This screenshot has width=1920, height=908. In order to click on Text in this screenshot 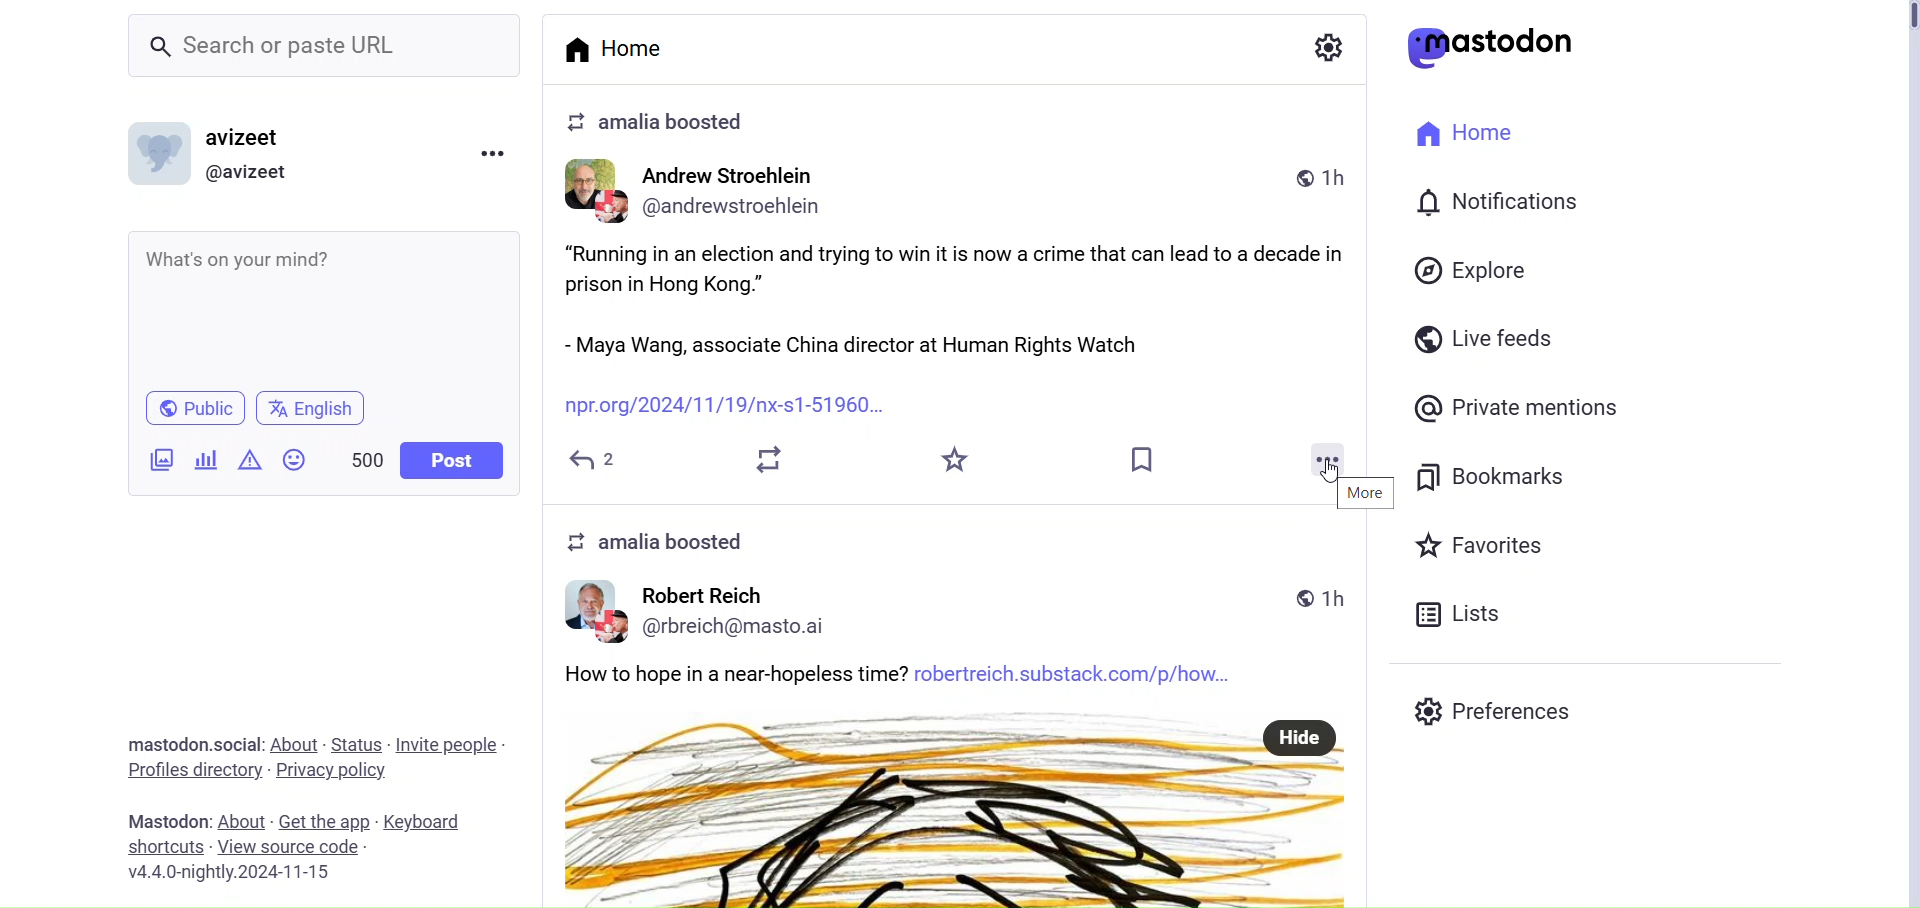, I will do `click(181, 743)`.